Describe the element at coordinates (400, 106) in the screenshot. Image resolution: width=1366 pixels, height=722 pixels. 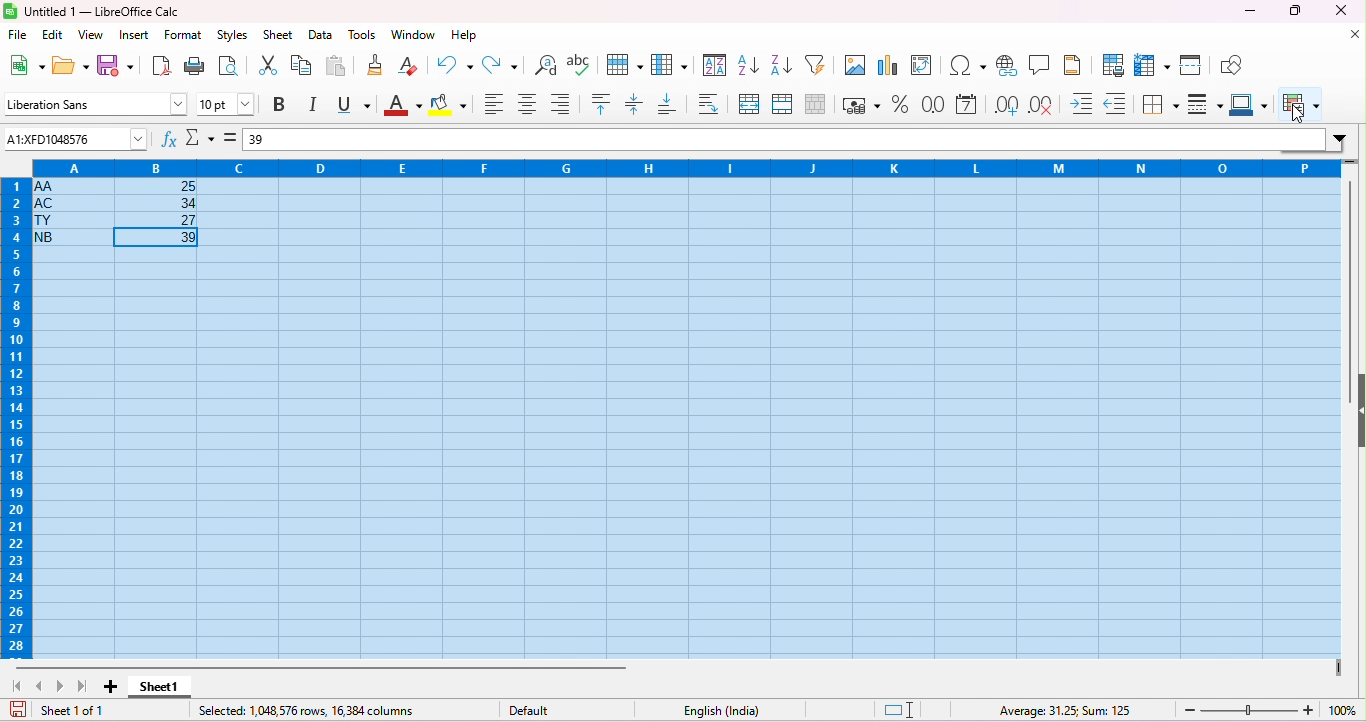
I see `font color` at that location.